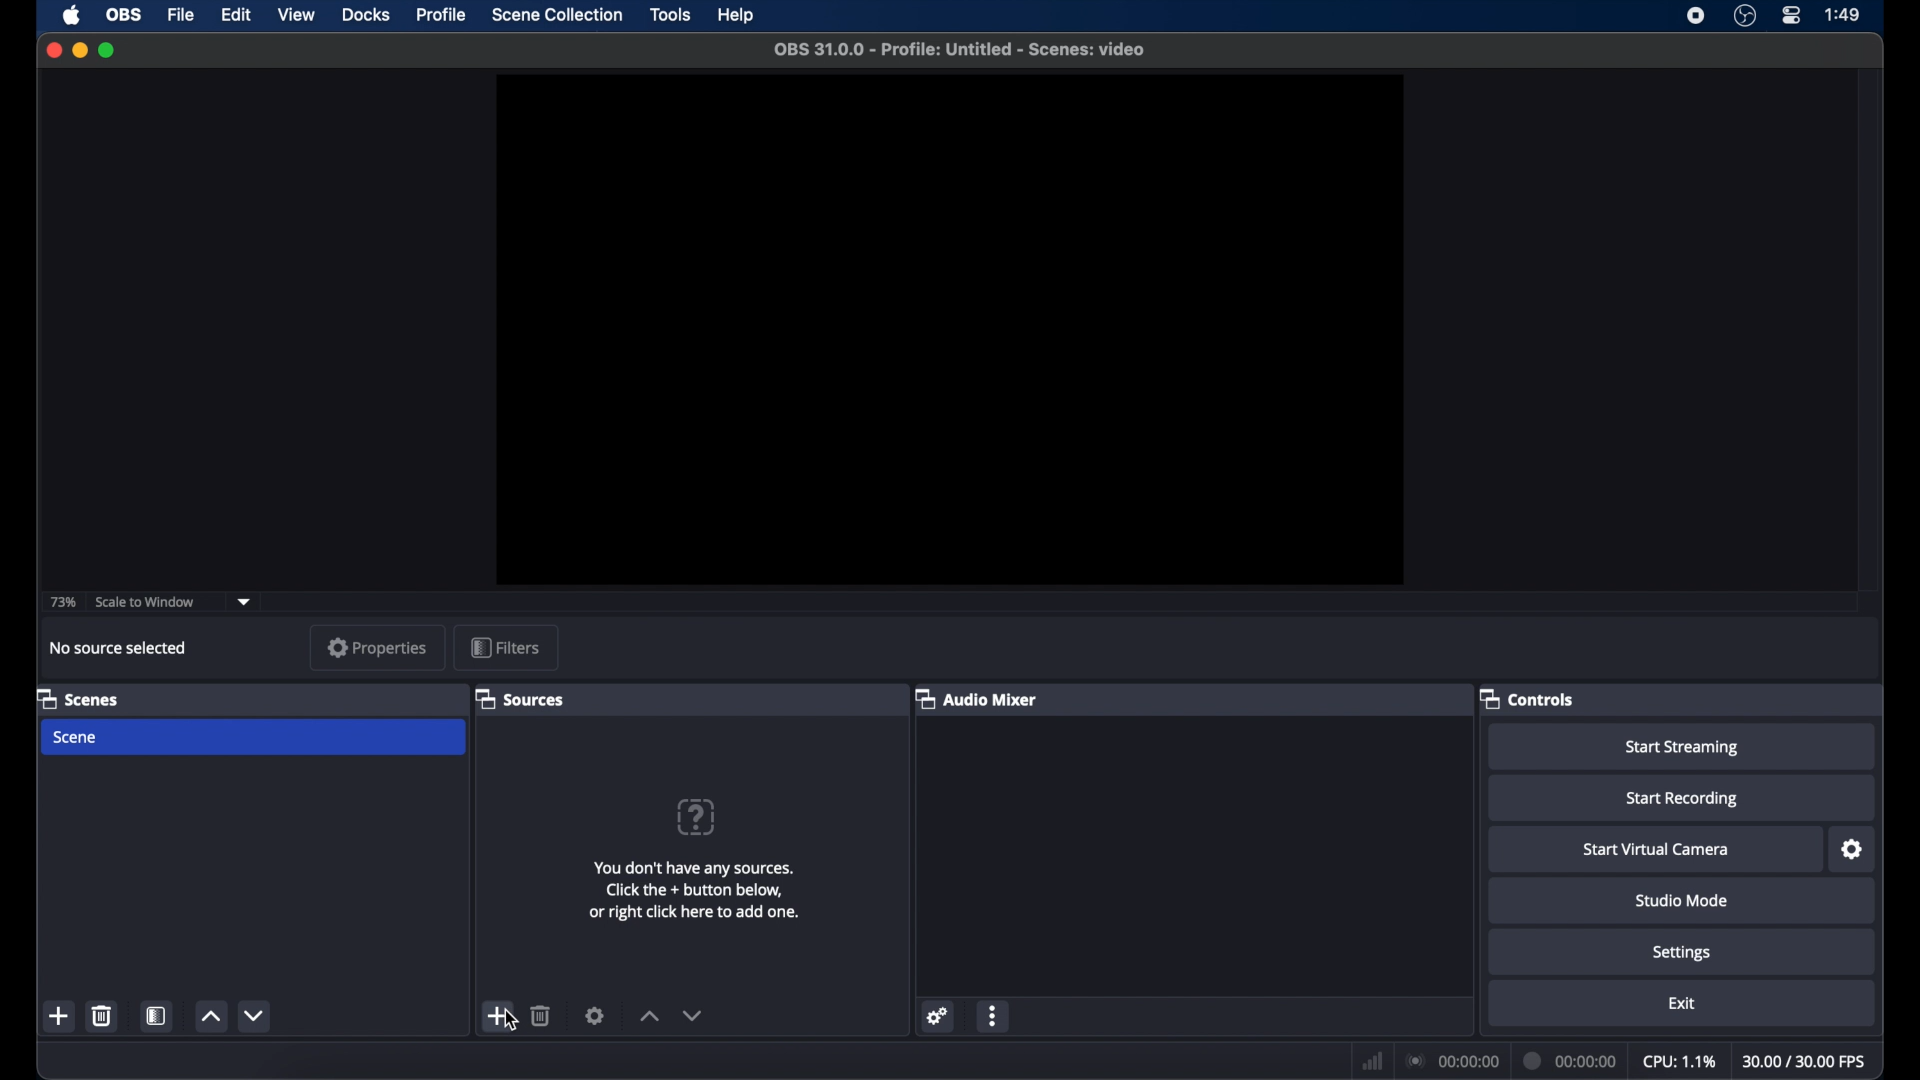 The height and width of the screenshot is (1080, 1920). Describe the element at coordinates (1684, 901) in the screenshot. I see `studio mode` at that location.